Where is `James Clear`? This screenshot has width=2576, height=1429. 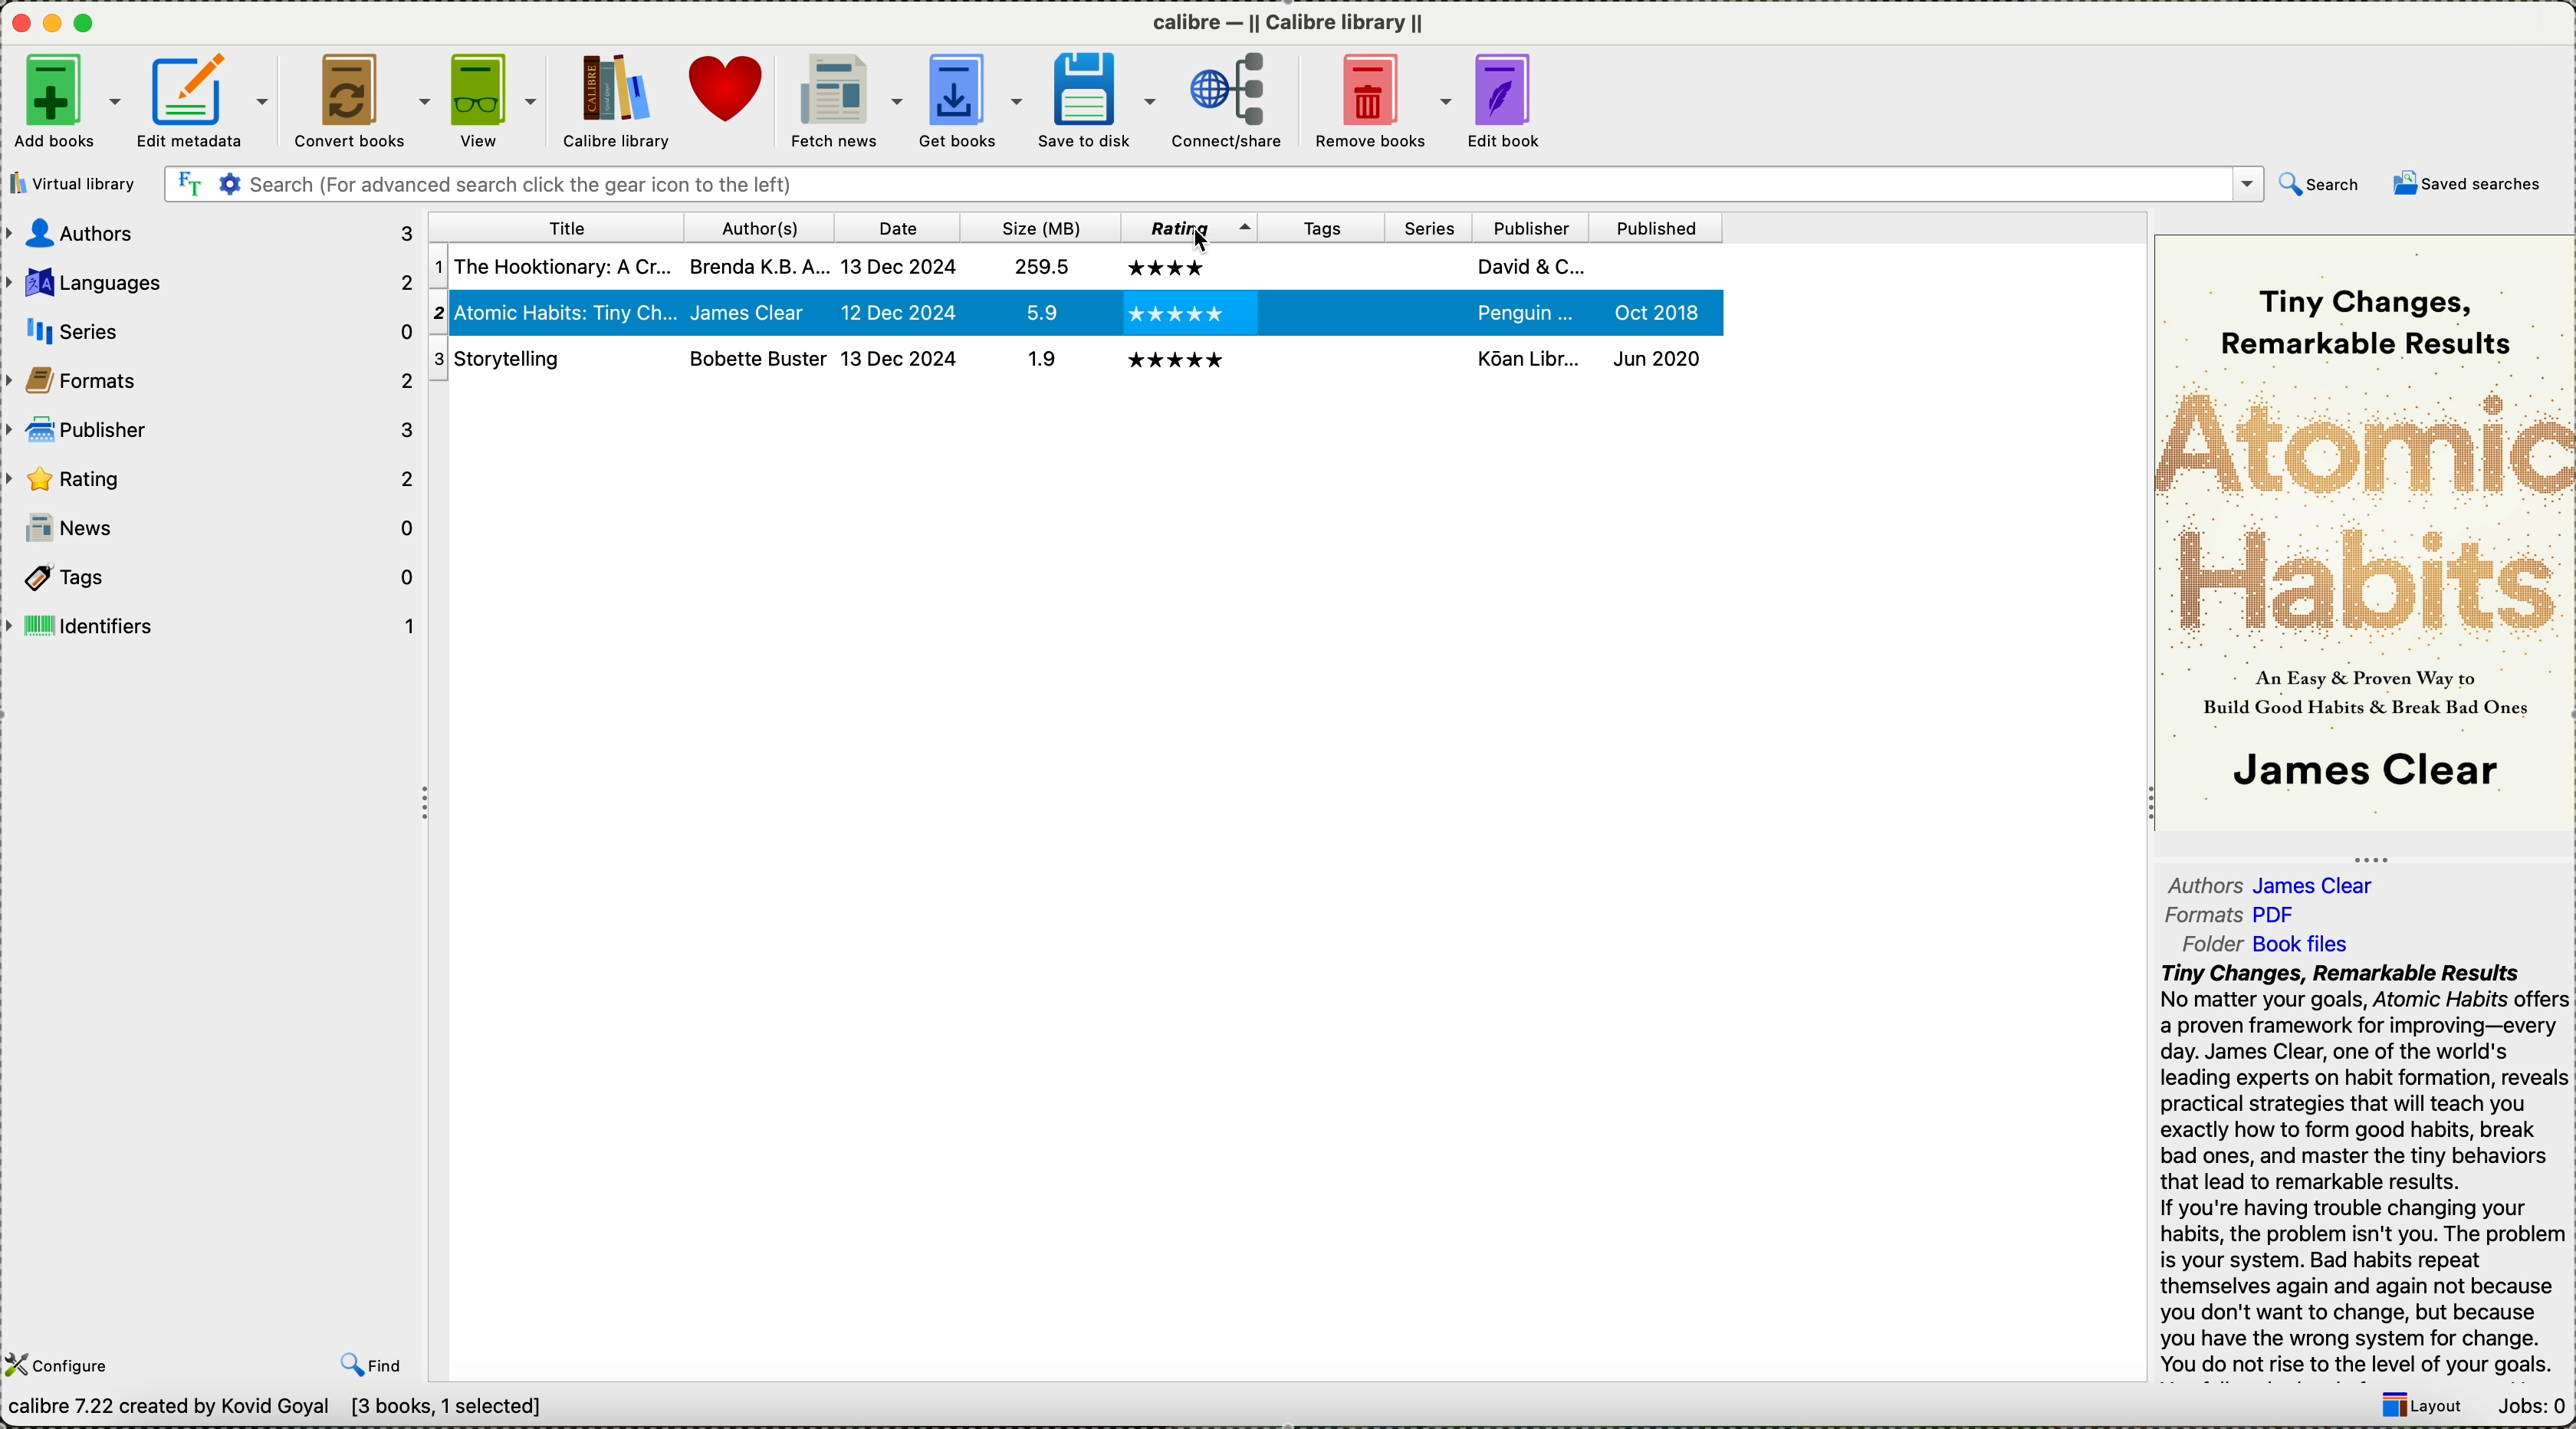 James Clear is located at coordinates (2361, 774).